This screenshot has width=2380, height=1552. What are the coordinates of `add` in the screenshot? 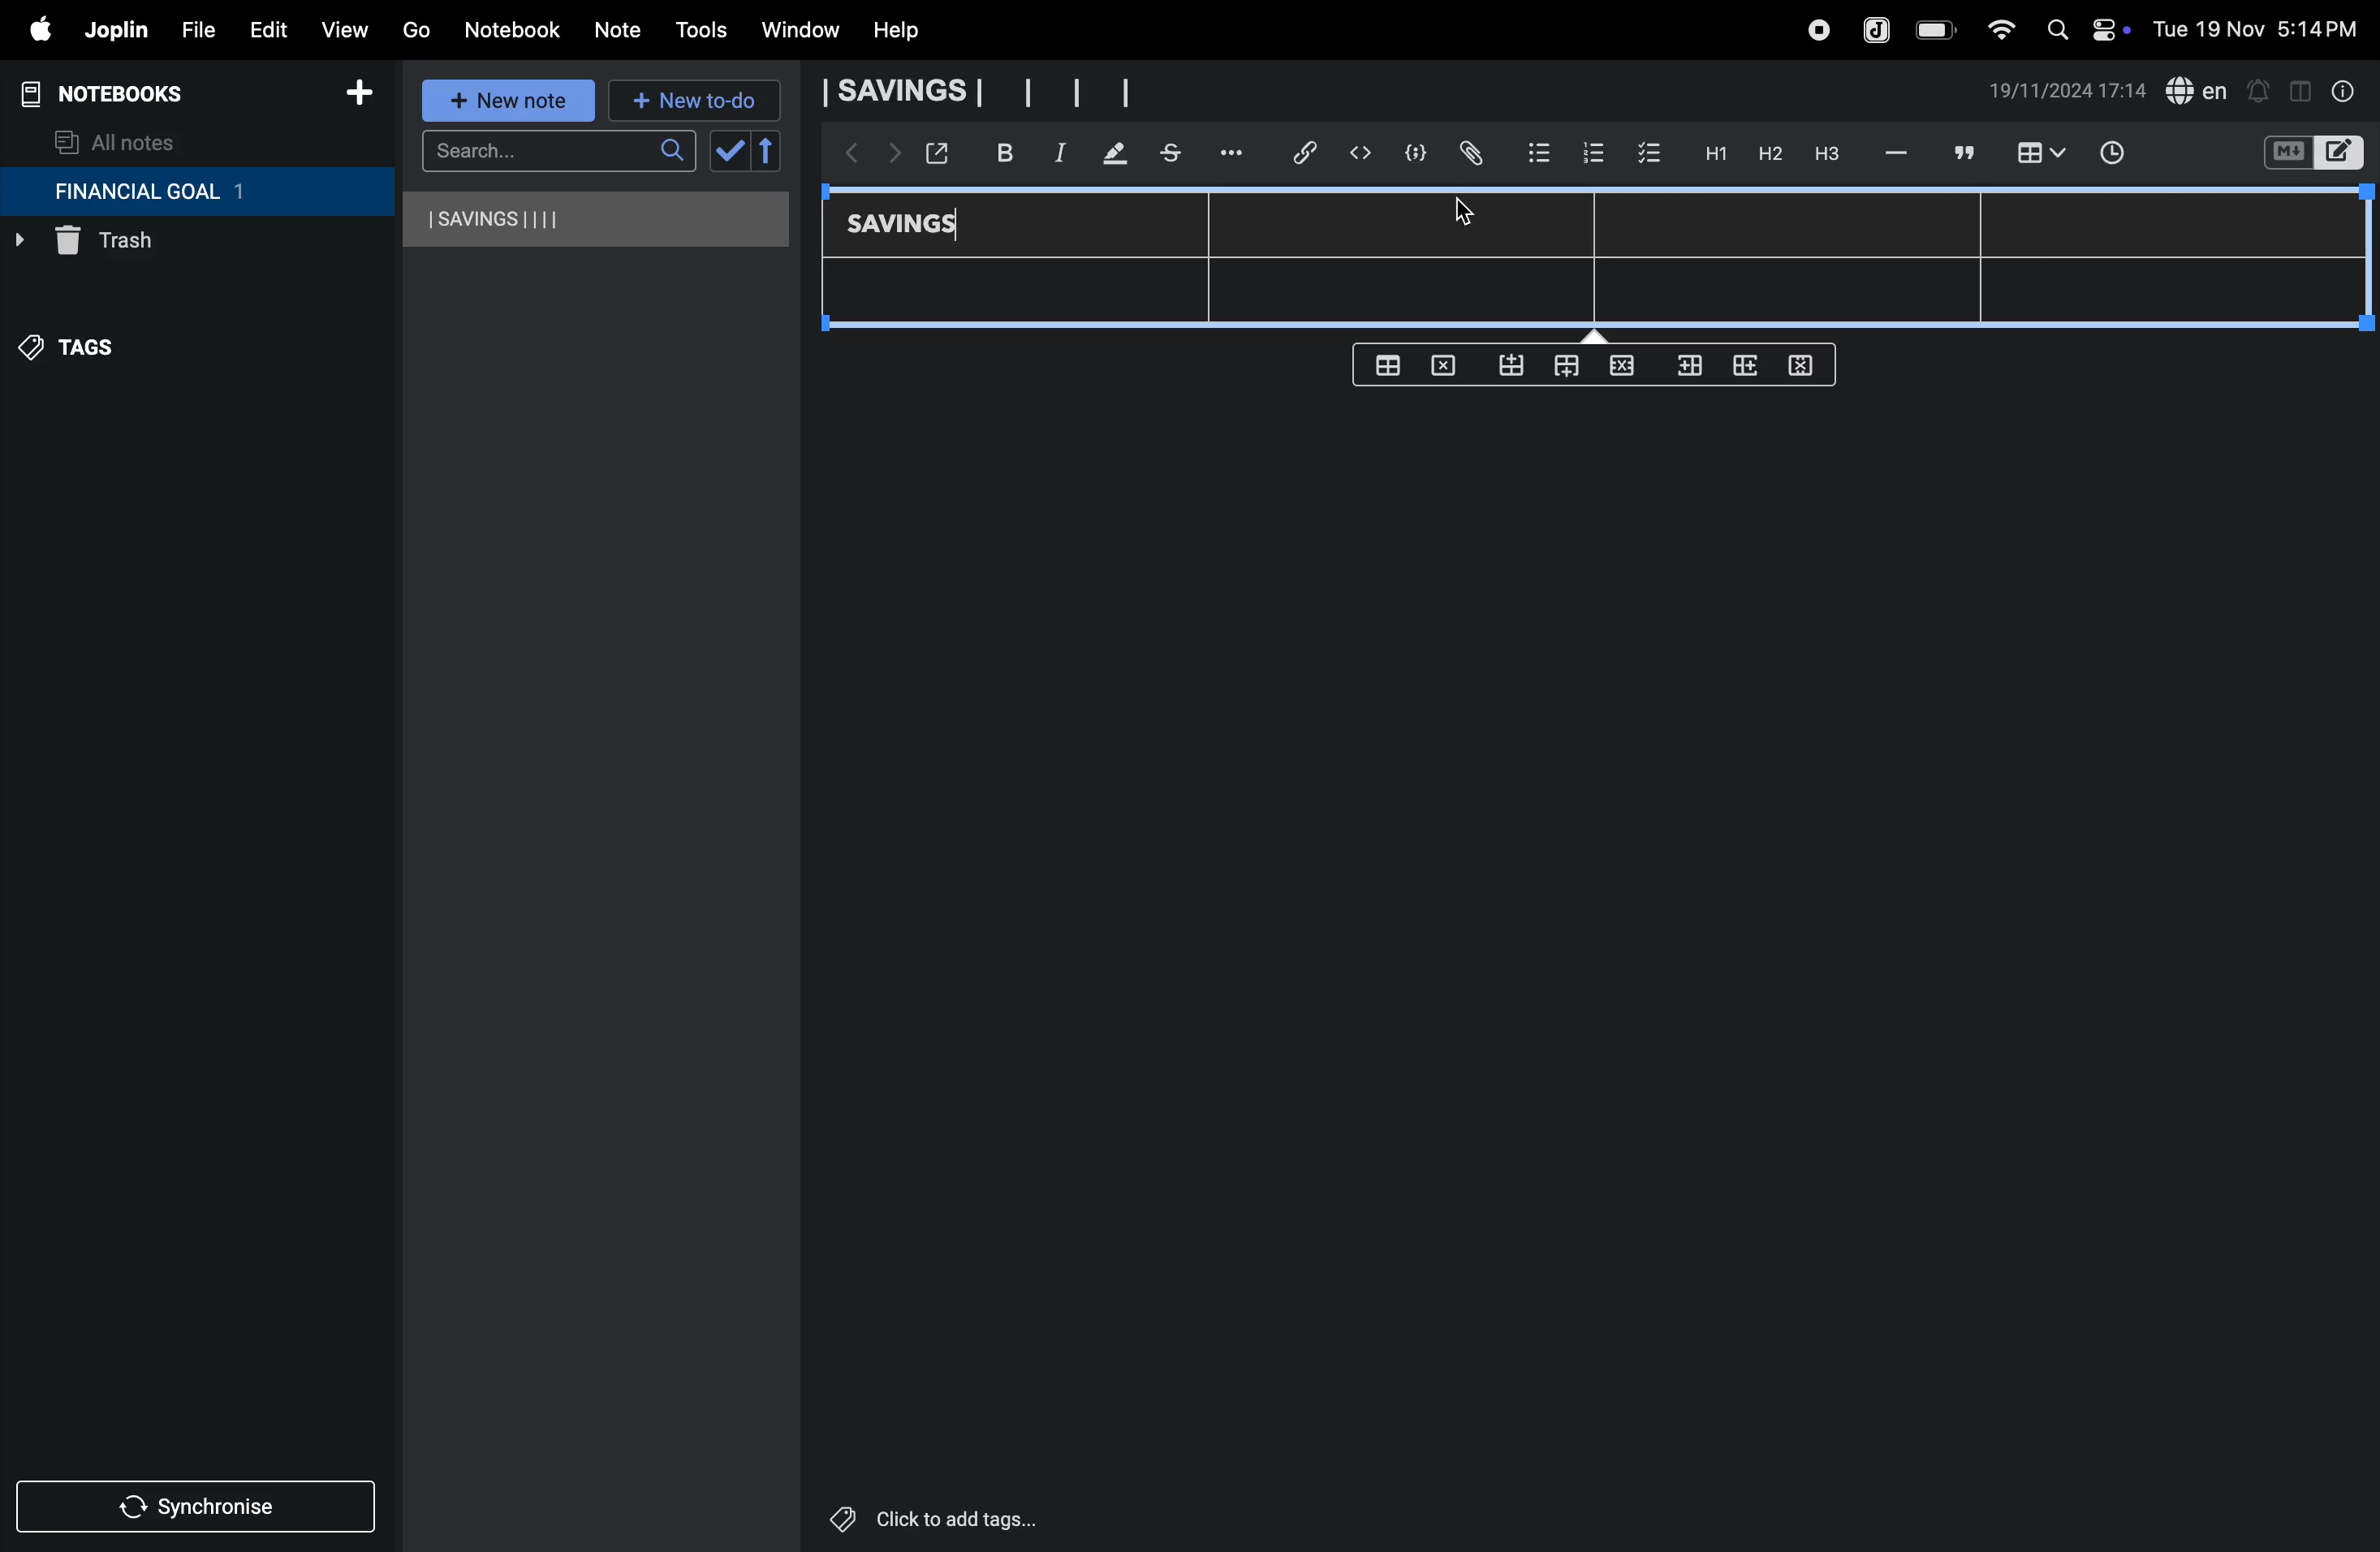 It's located at (359, 96).